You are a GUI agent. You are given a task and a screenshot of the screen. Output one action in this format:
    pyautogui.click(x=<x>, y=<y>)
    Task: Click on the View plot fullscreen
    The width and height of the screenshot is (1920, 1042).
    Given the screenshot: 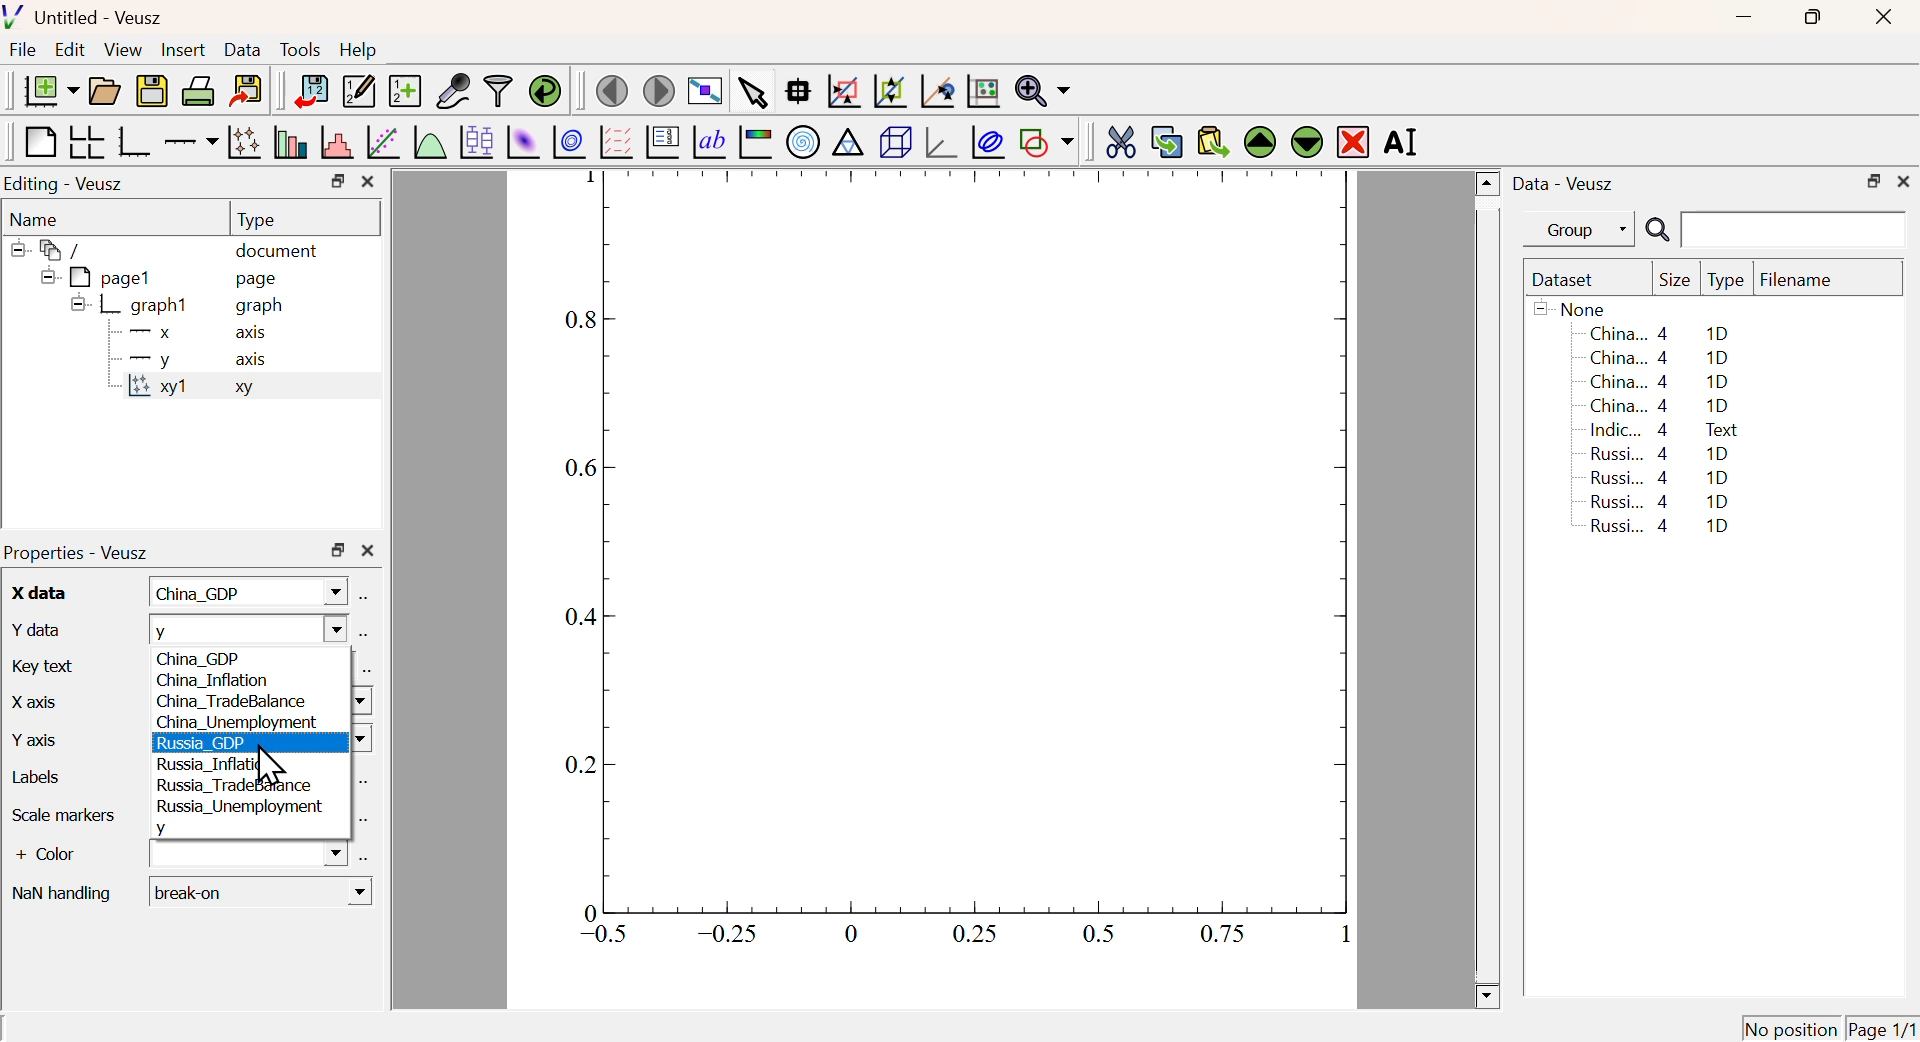 What is the action you would take?
    pyautogui.click(x=702, y=93)
    